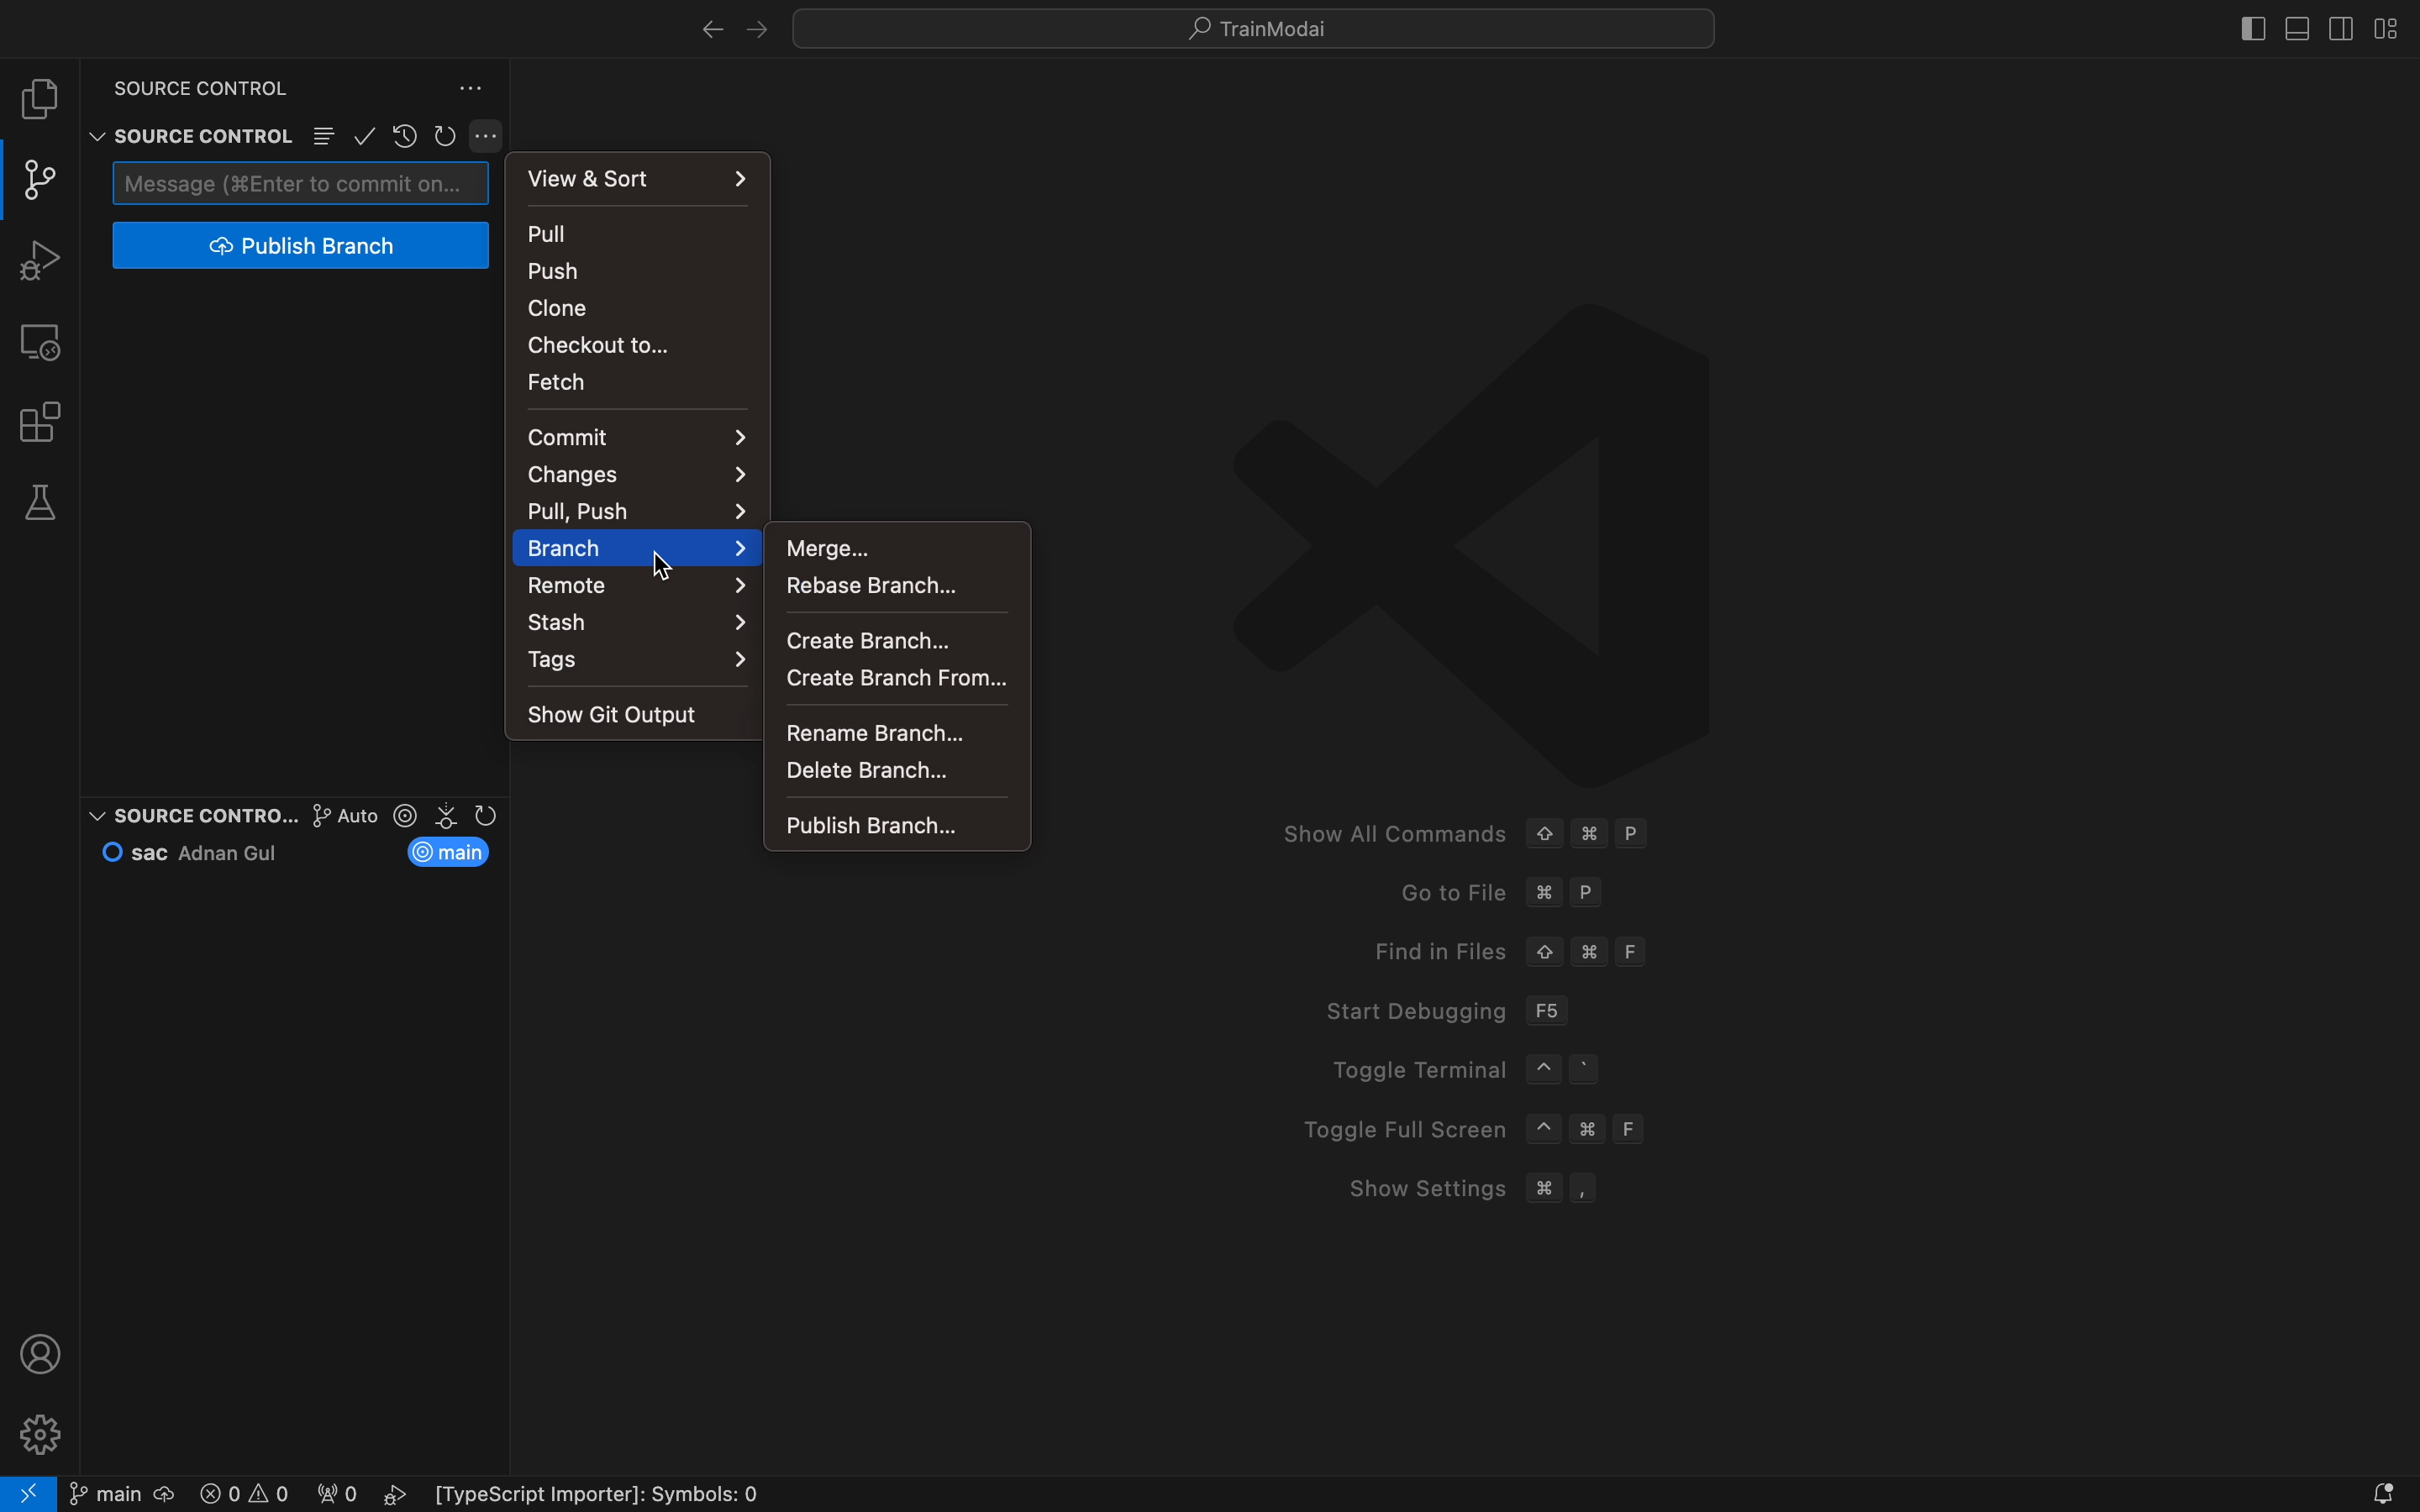 This screenshot has height=1512, width=2420. Describe the element at coordinates (40, 180) in the screenshot. I see `git panel` at that location.